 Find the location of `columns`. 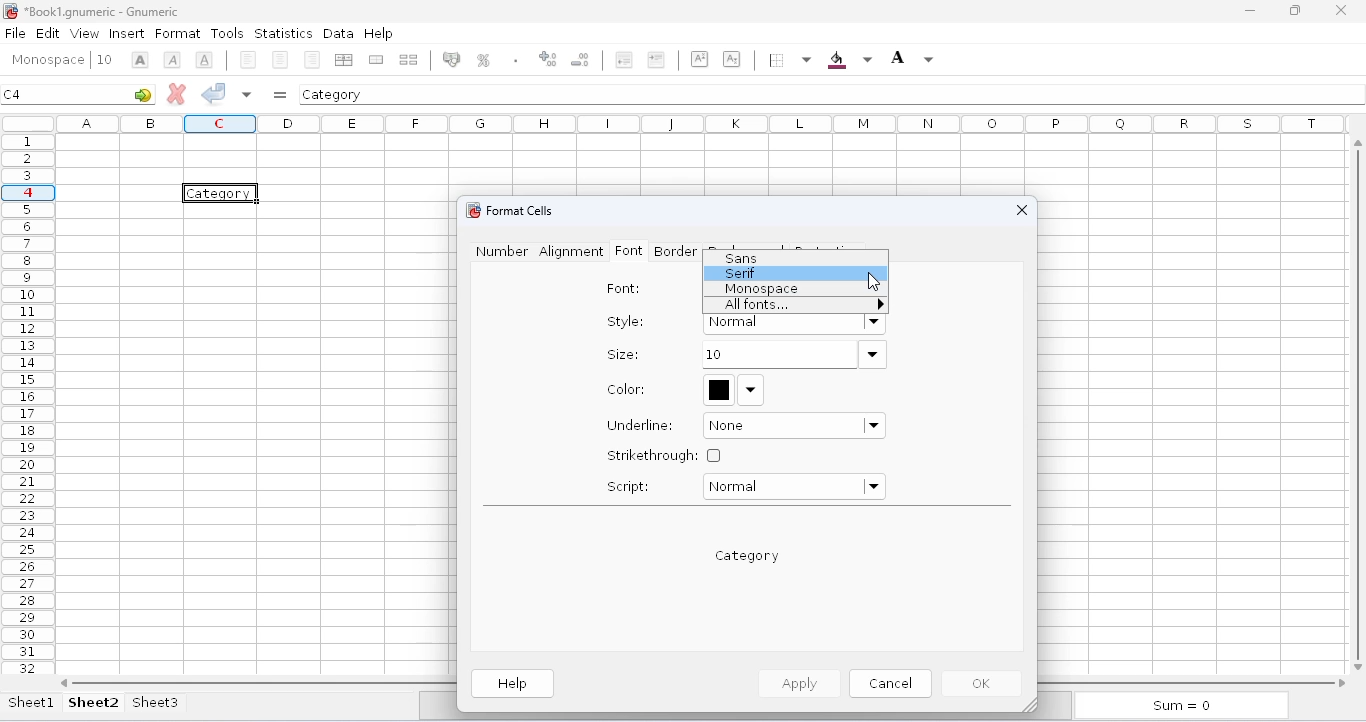

columns is located at coordinates (705, 123).